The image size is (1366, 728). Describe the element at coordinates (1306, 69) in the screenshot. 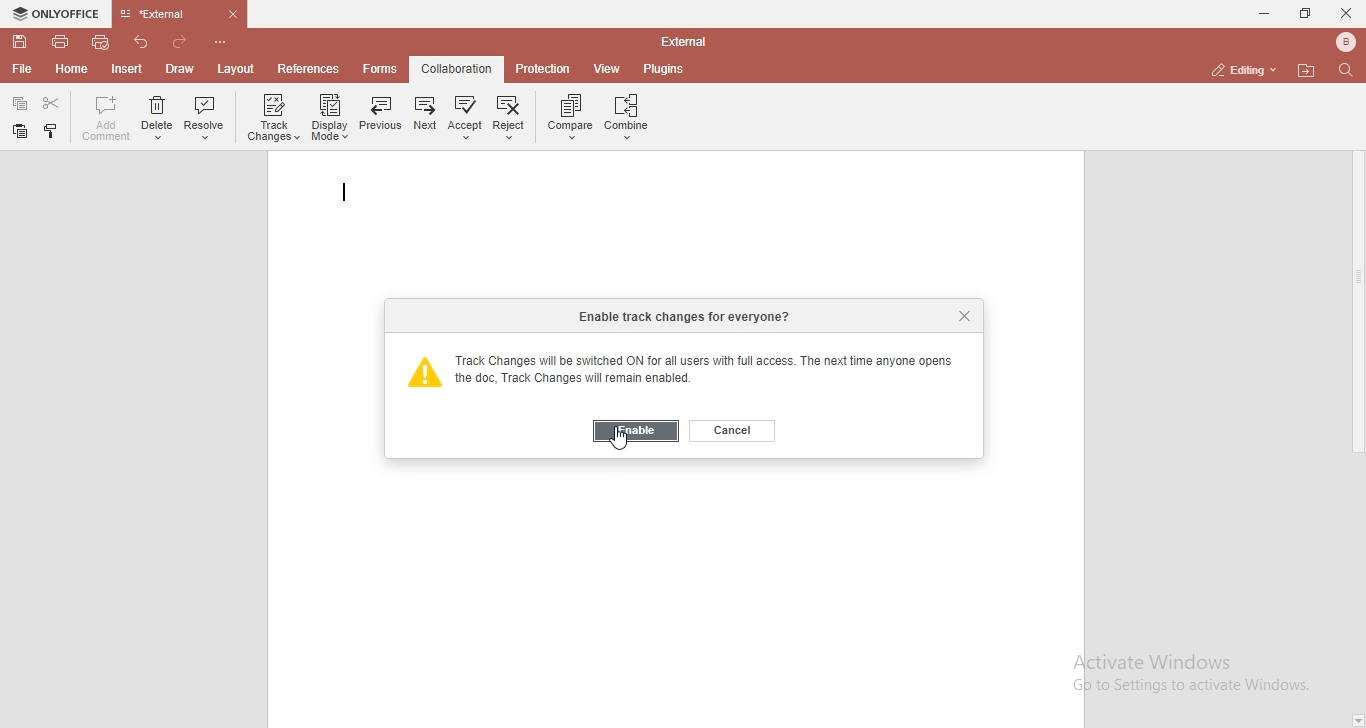

I see `open file location` at that location.